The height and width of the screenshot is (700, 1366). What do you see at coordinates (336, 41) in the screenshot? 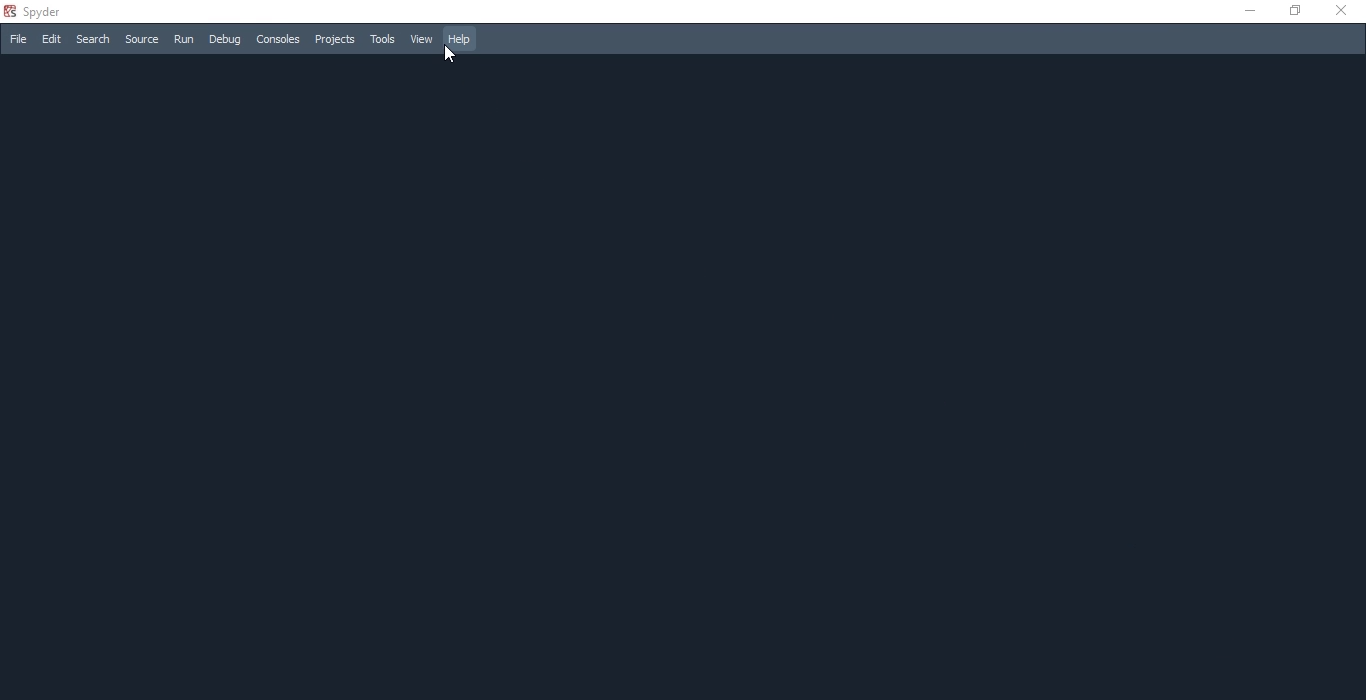
I see `Projects` at bounding box center [336, 41].